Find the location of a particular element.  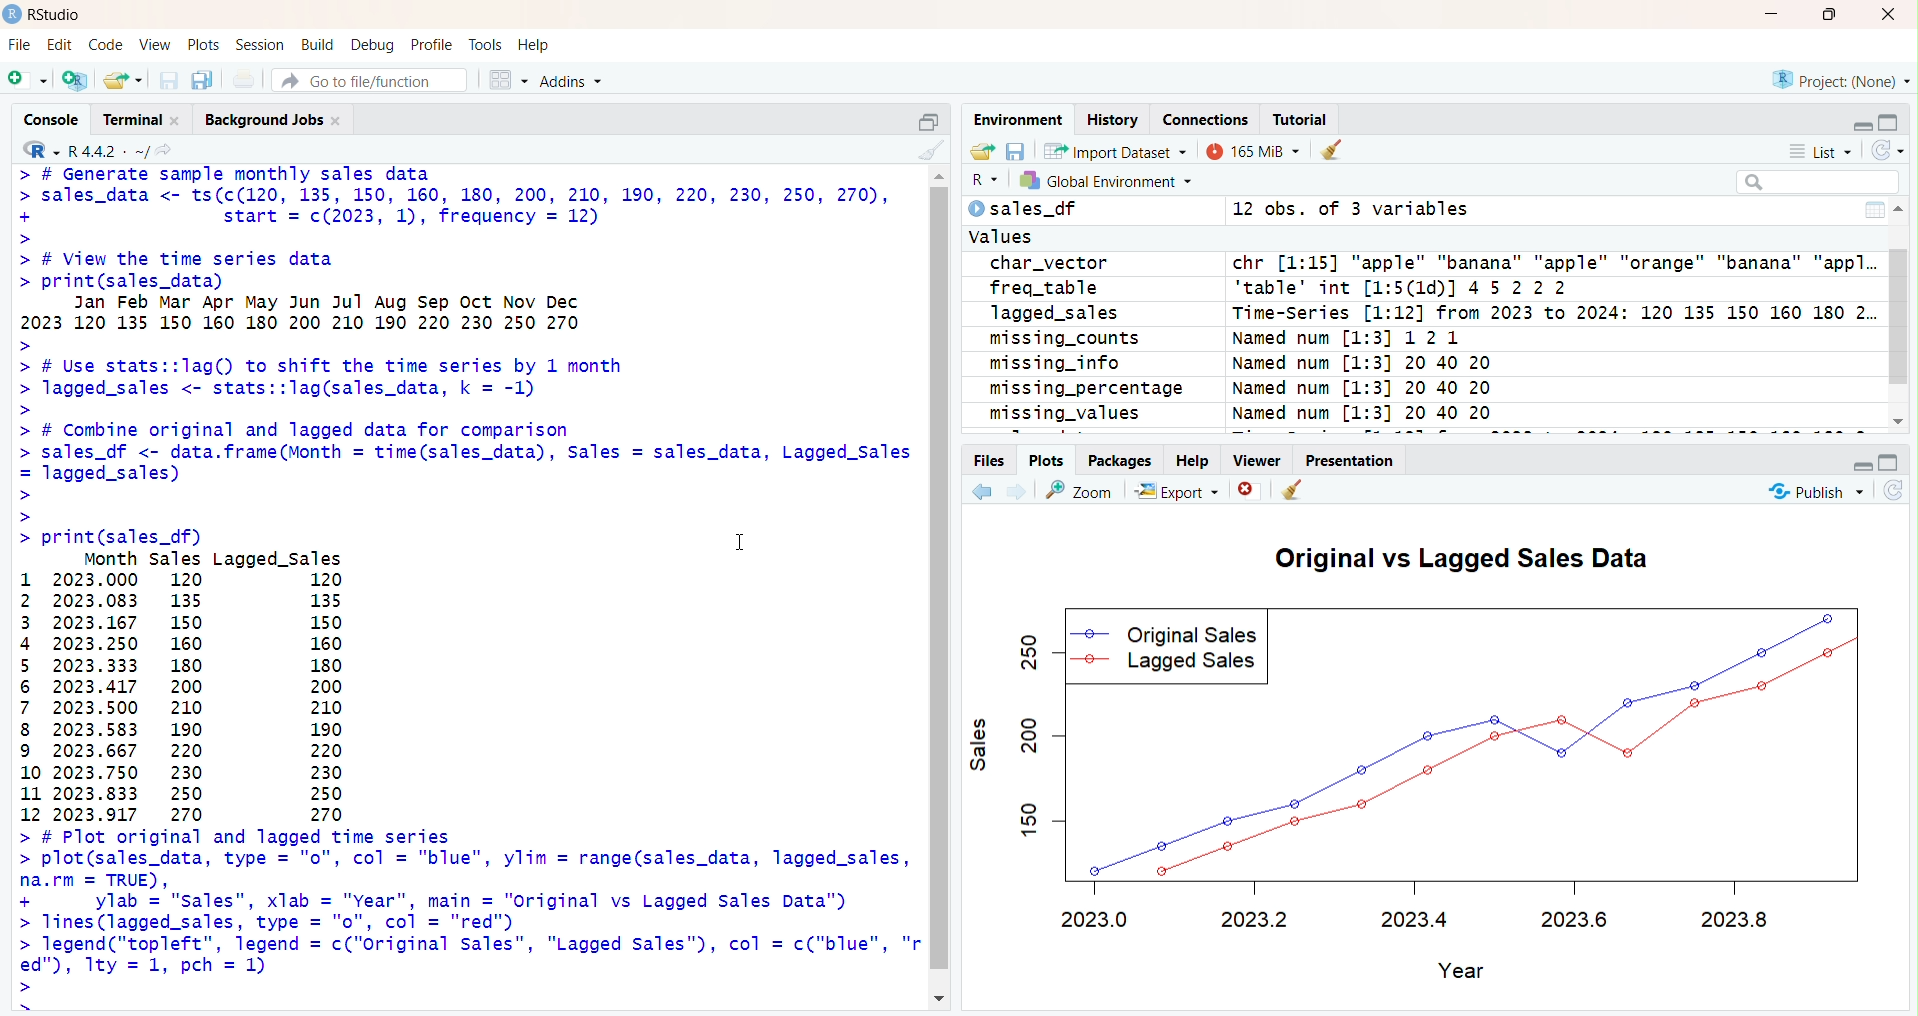

print the current file is located at coordinates (244, 80).